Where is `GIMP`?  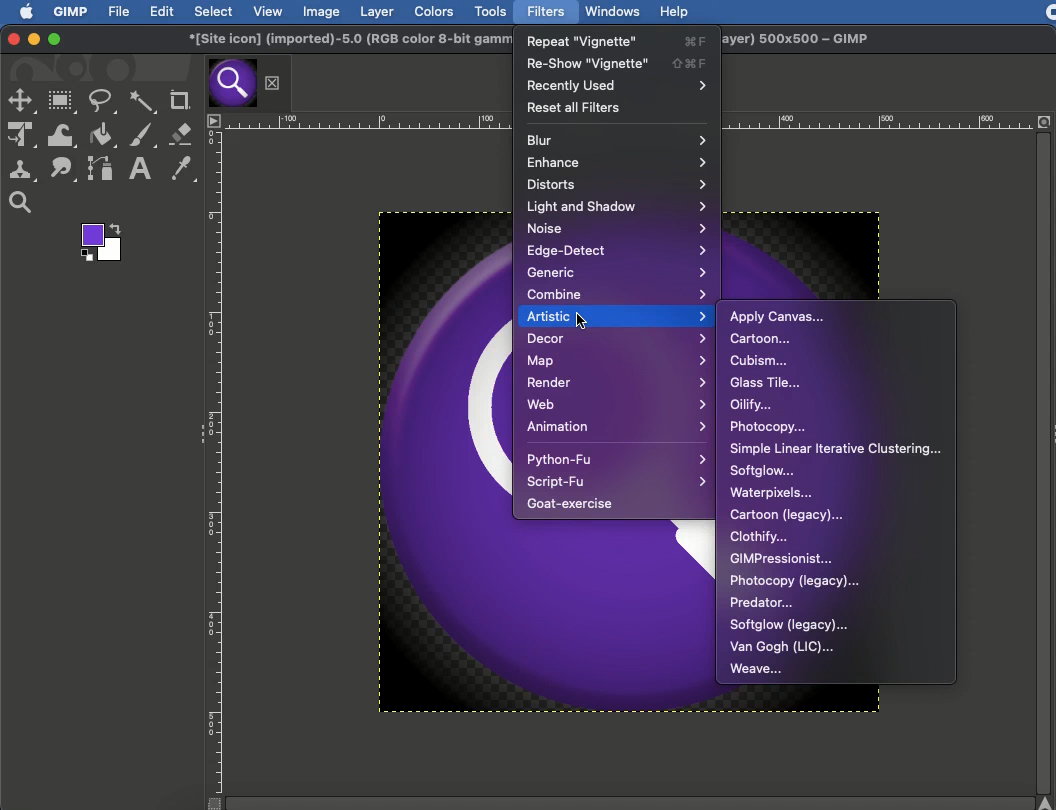
GIMP is located at coordinates (71, 12).